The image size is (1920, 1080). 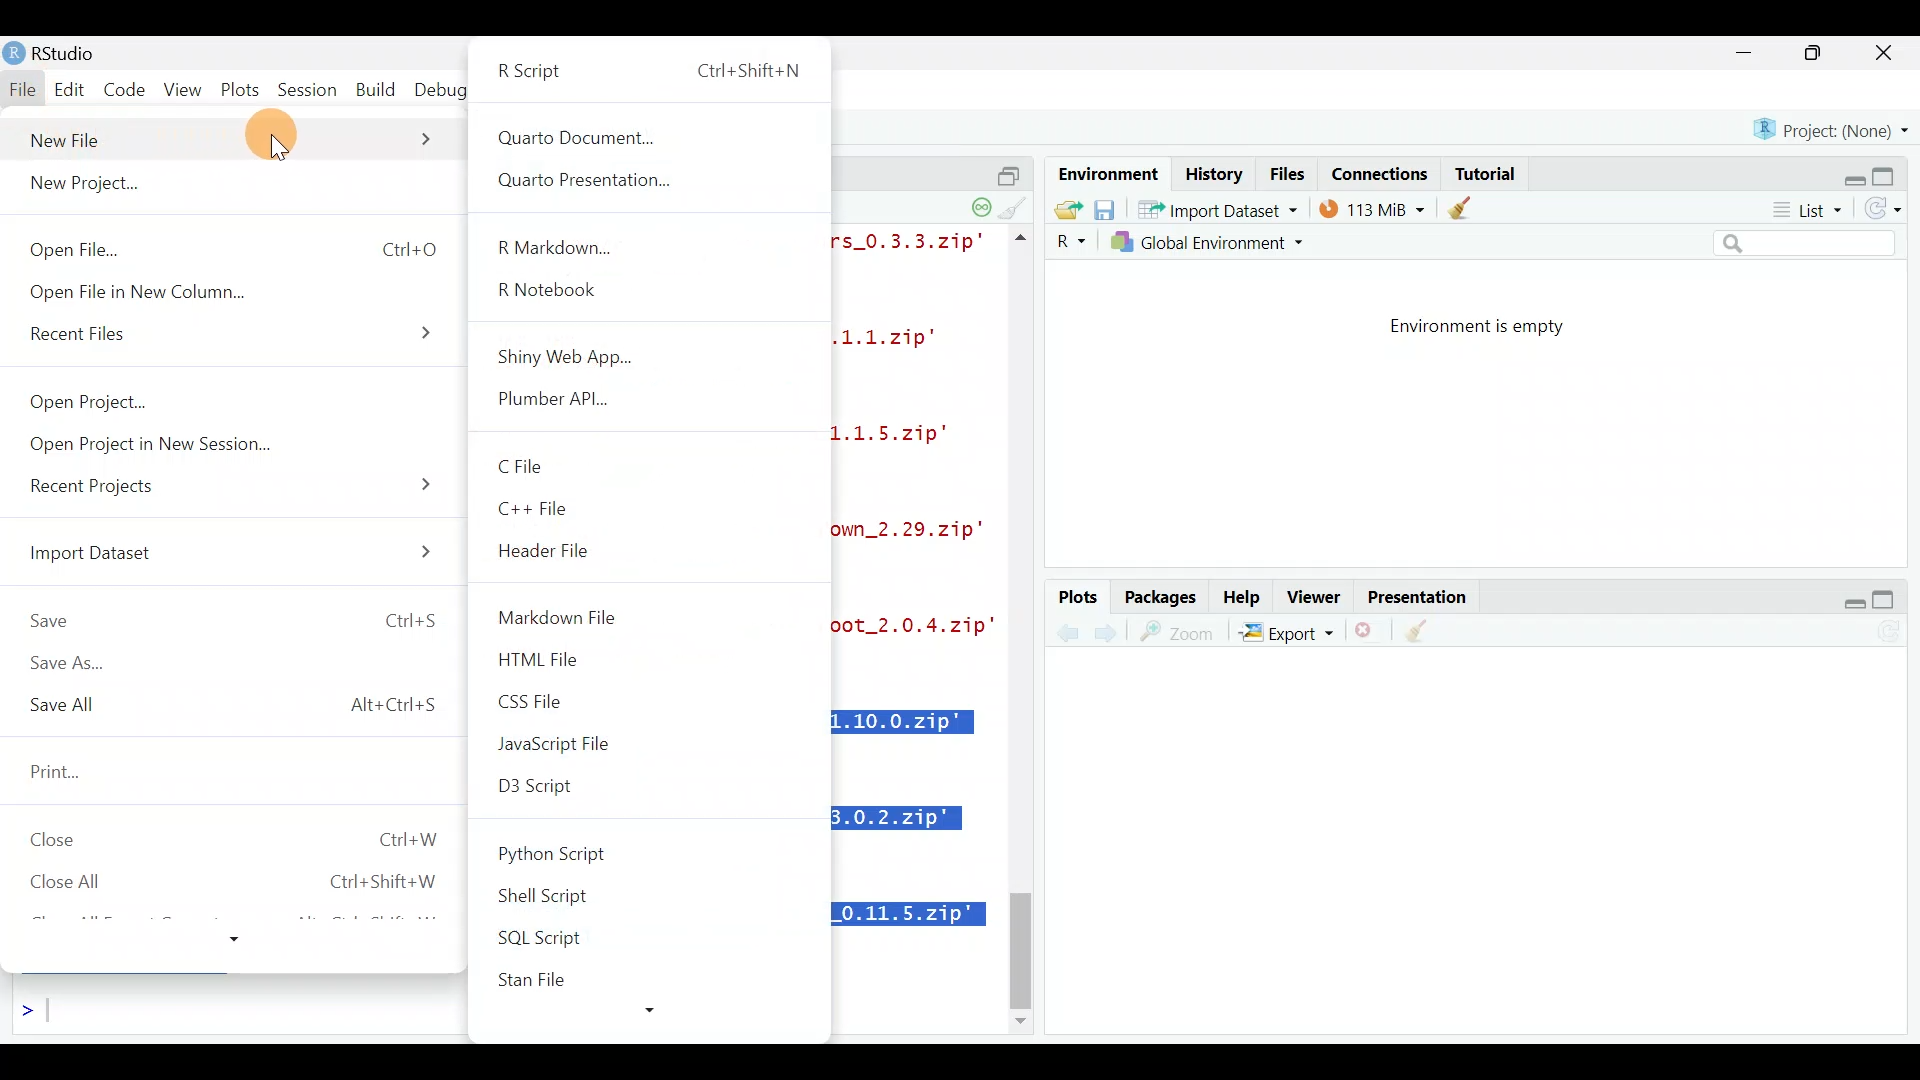 I want to click on RStudio, so click(x=60, y=53).